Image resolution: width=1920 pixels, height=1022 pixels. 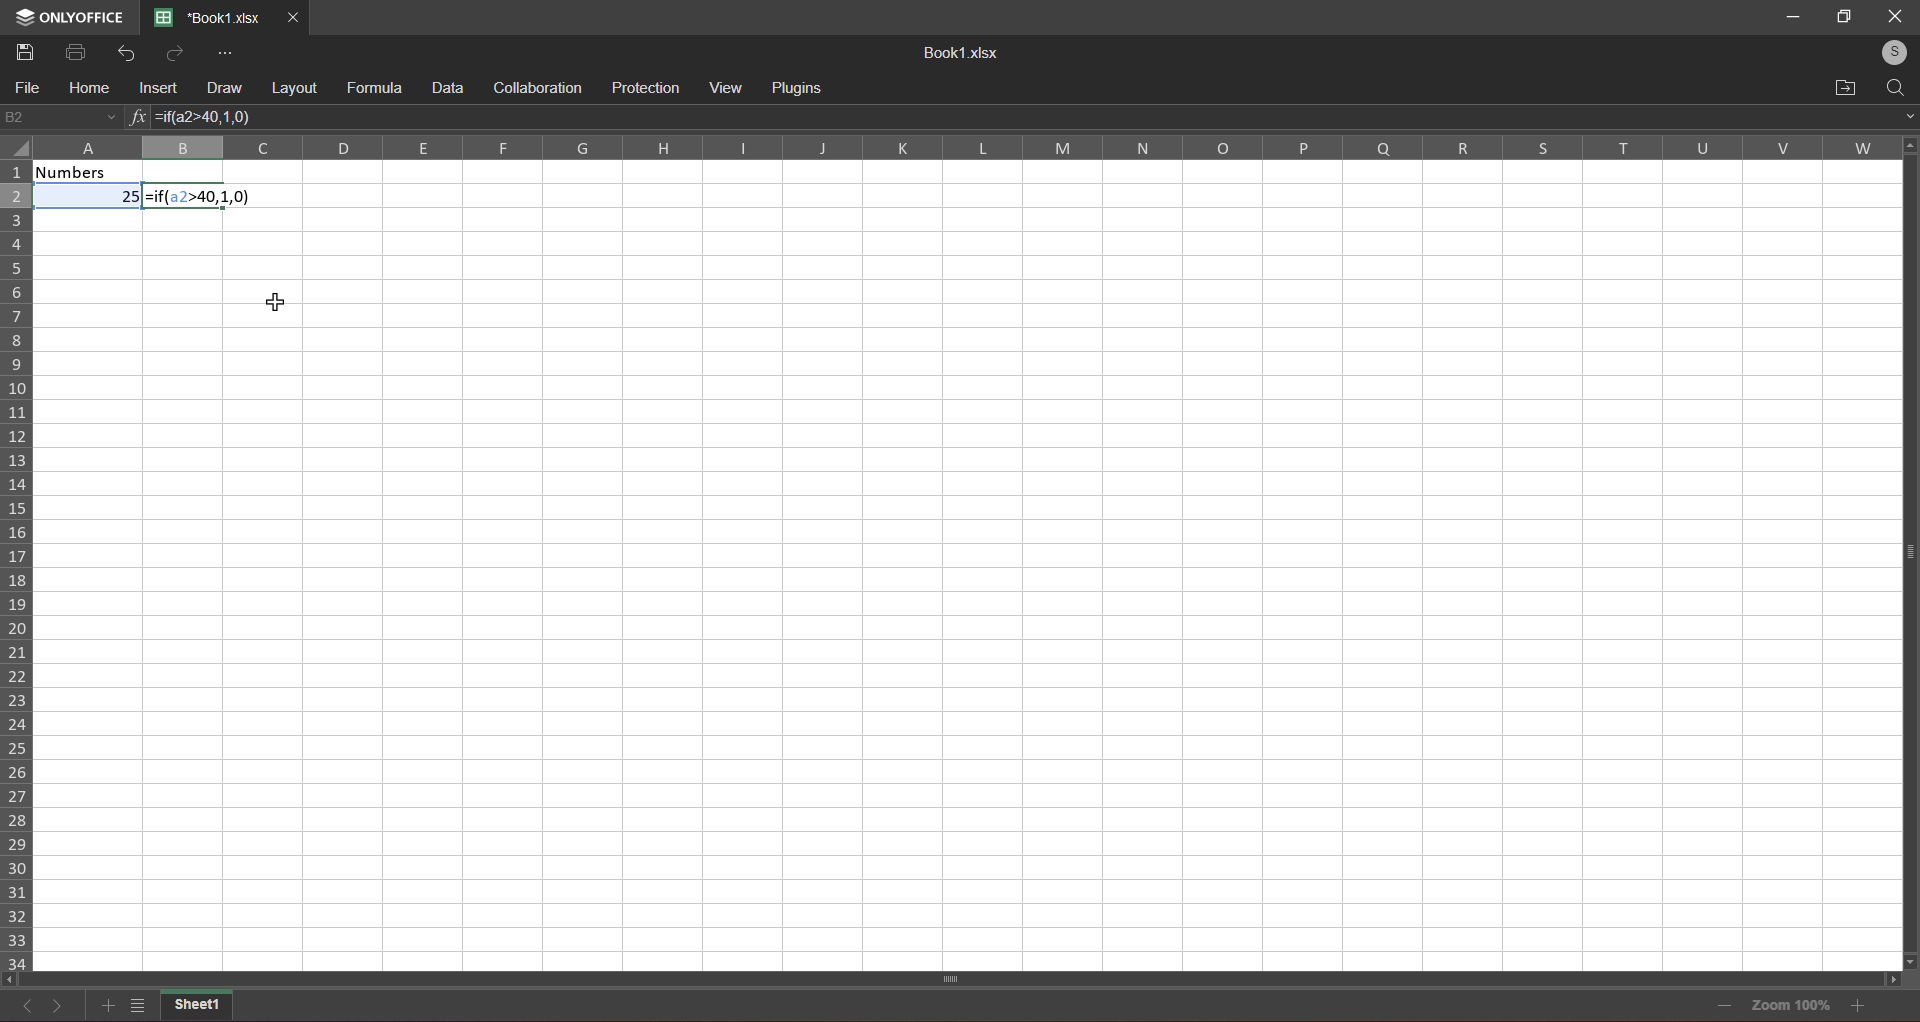 I want to click on scroll down, so click(x=1912, y=960).